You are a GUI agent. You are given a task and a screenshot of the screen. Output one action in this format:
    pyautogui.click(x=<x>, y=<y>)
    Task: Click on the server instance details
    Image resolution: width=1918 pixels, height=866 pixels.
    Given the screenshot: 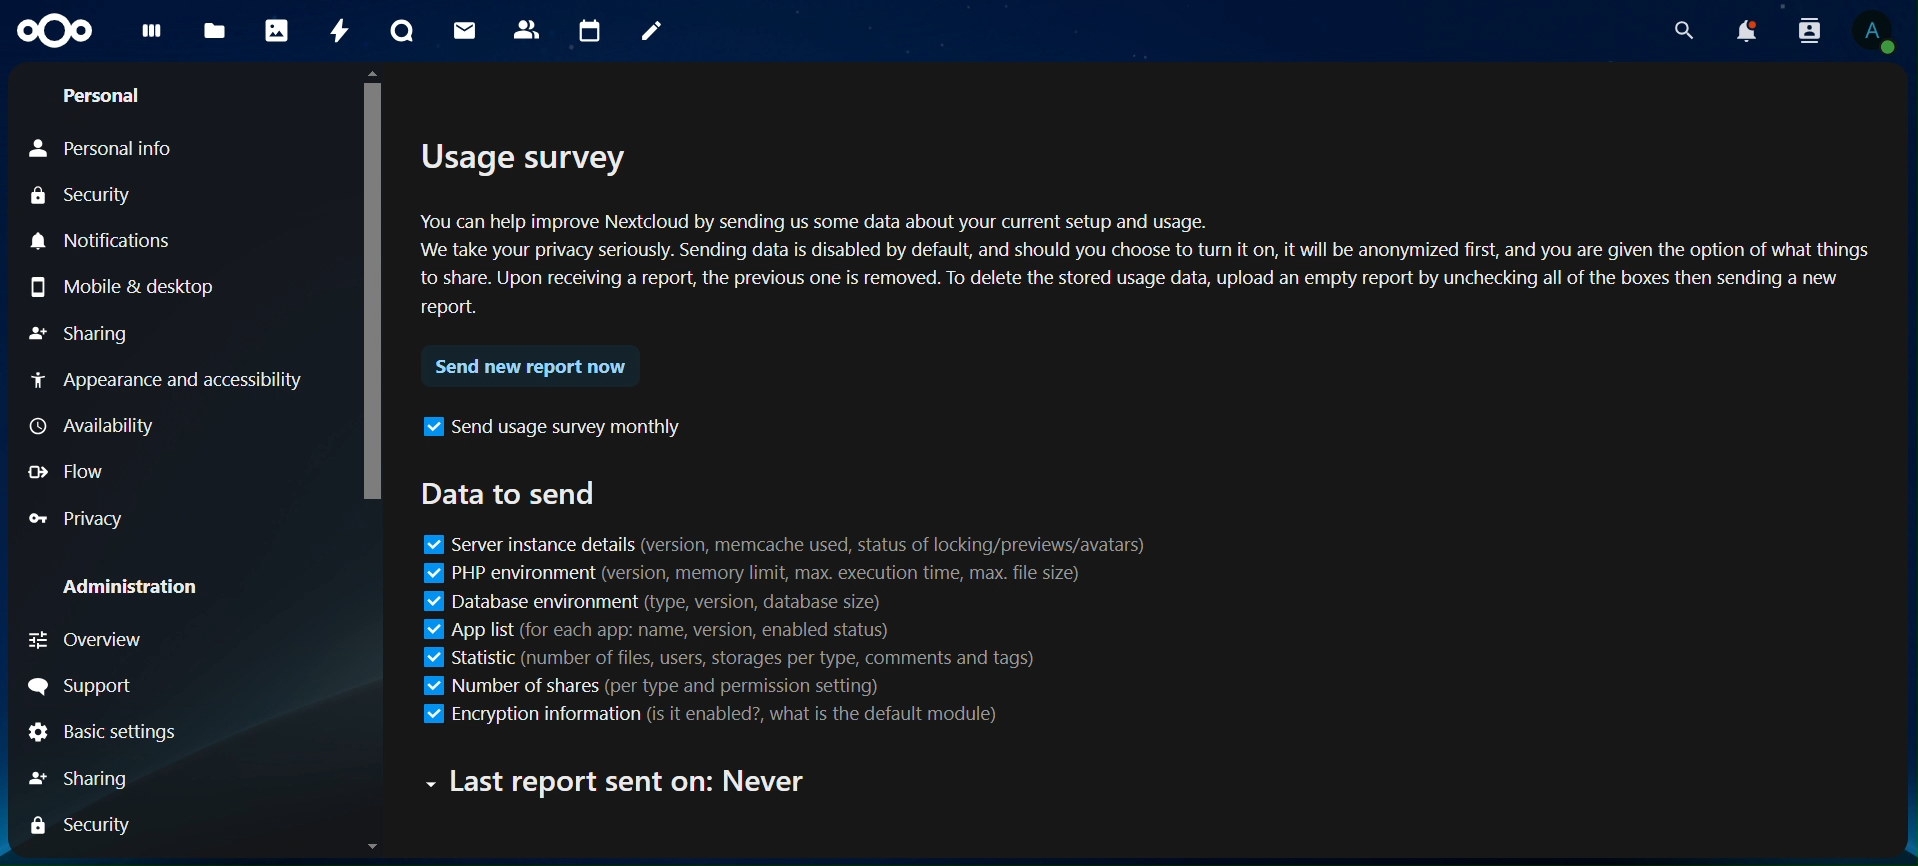 What is the action you would take?
    pyautogui.click(x=784, y=541)
    